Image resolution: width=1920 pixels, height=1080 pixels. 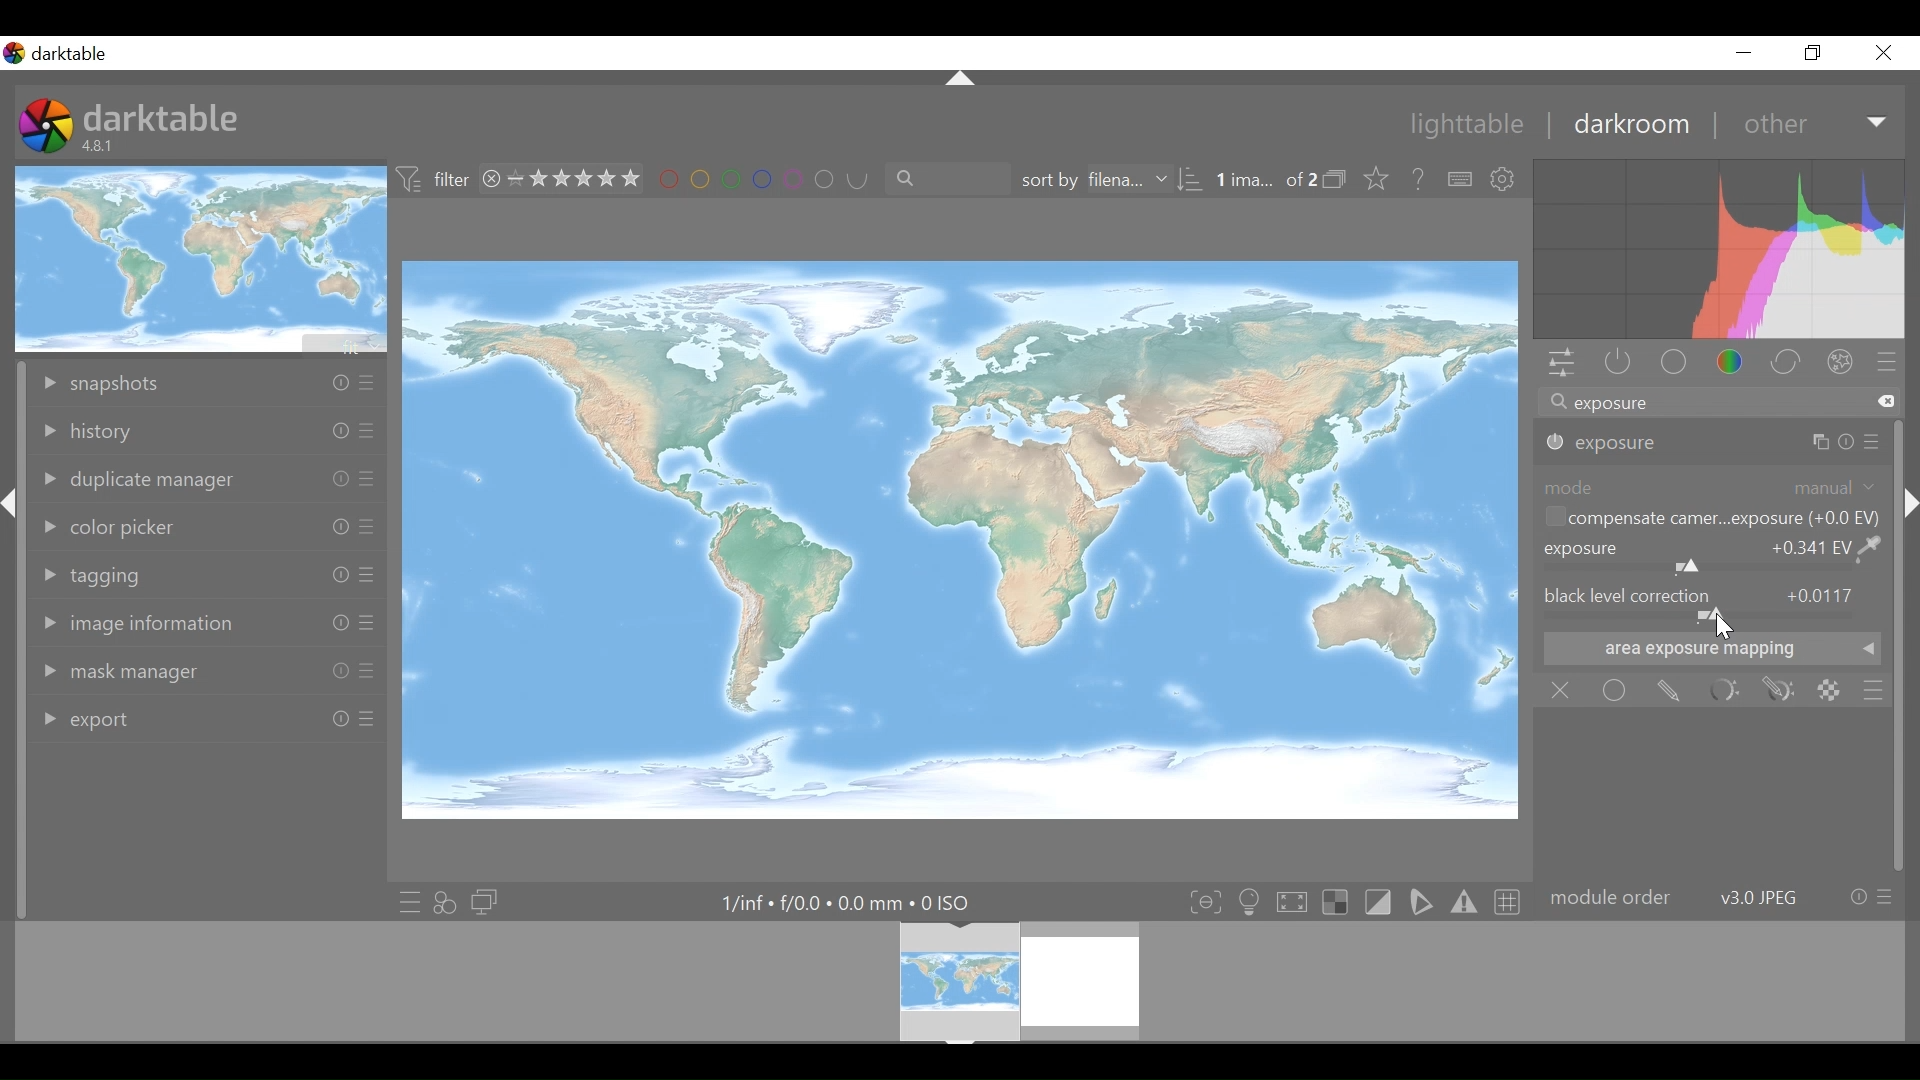 What do you see at coordinates (1709, 655) in the screenshot?
I see `error exposure mapping` at bounding box center [1709, 655].